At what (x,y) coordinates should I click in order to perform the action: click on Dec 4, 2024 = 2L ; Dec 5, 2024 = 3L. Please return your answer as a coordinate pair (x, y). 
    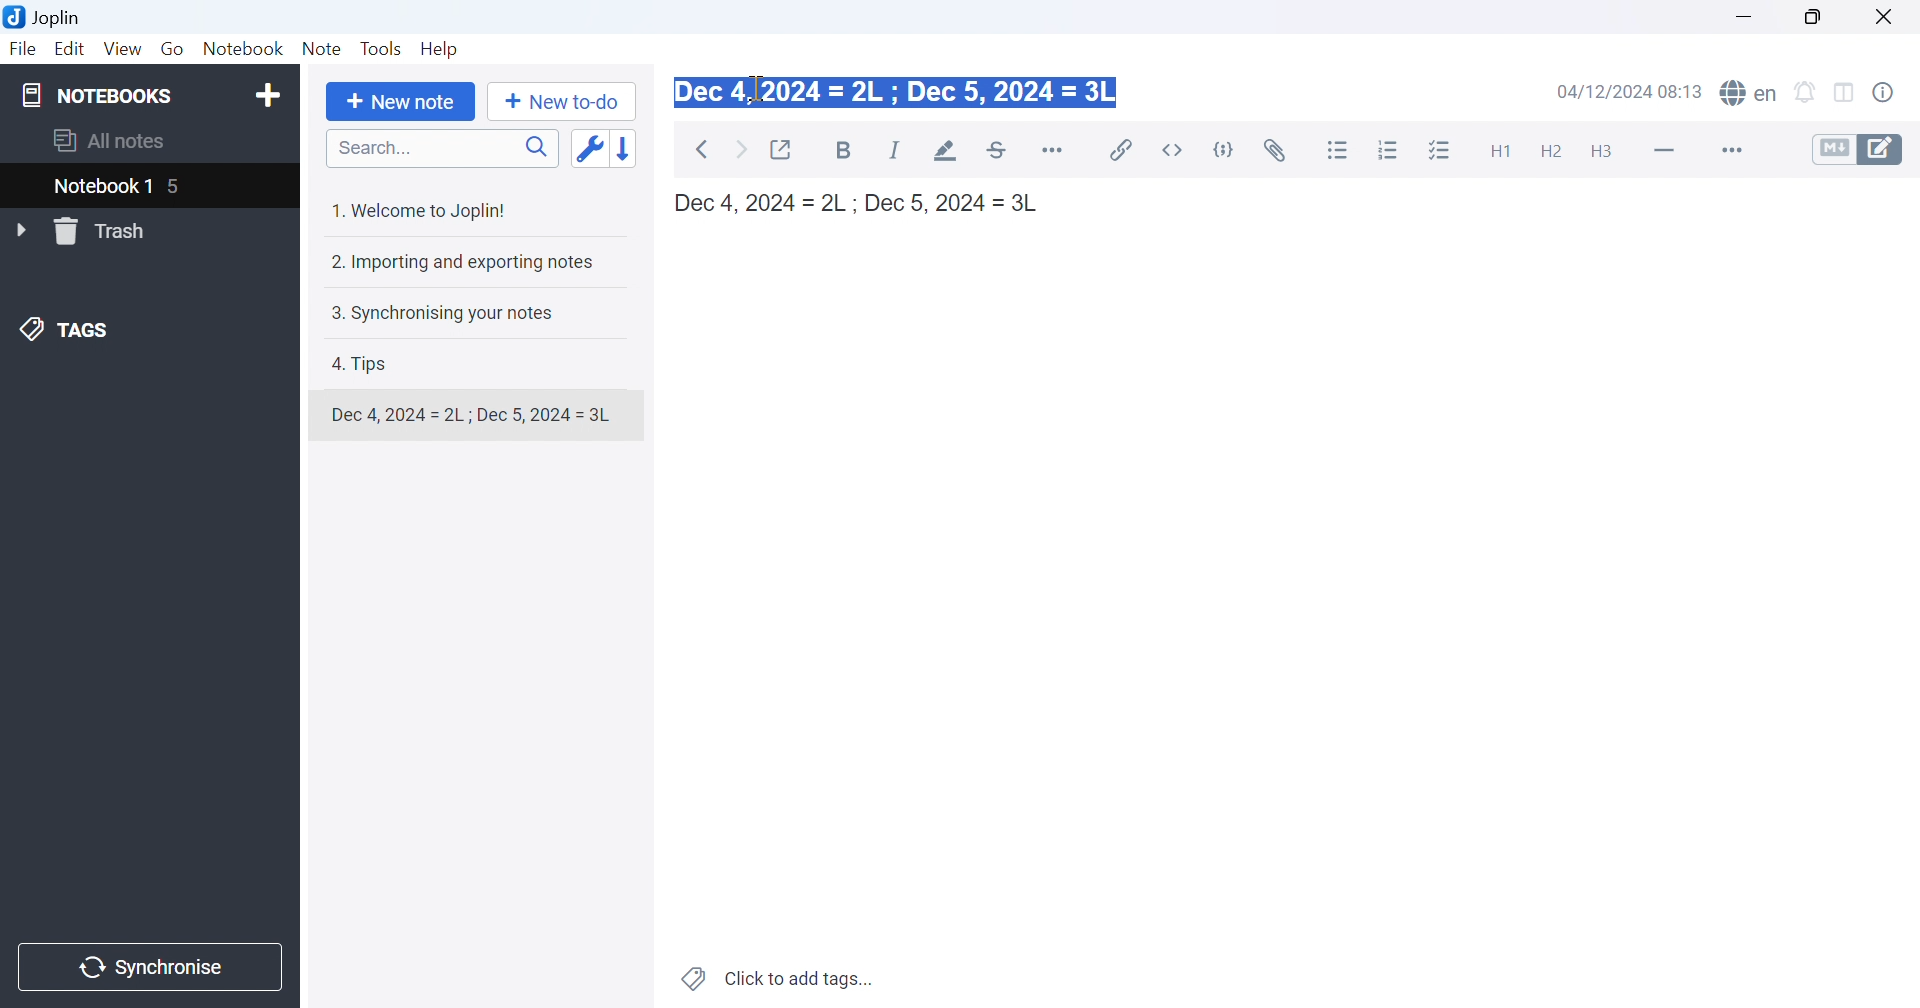
    Looking at the image, I should click on (898, 95).